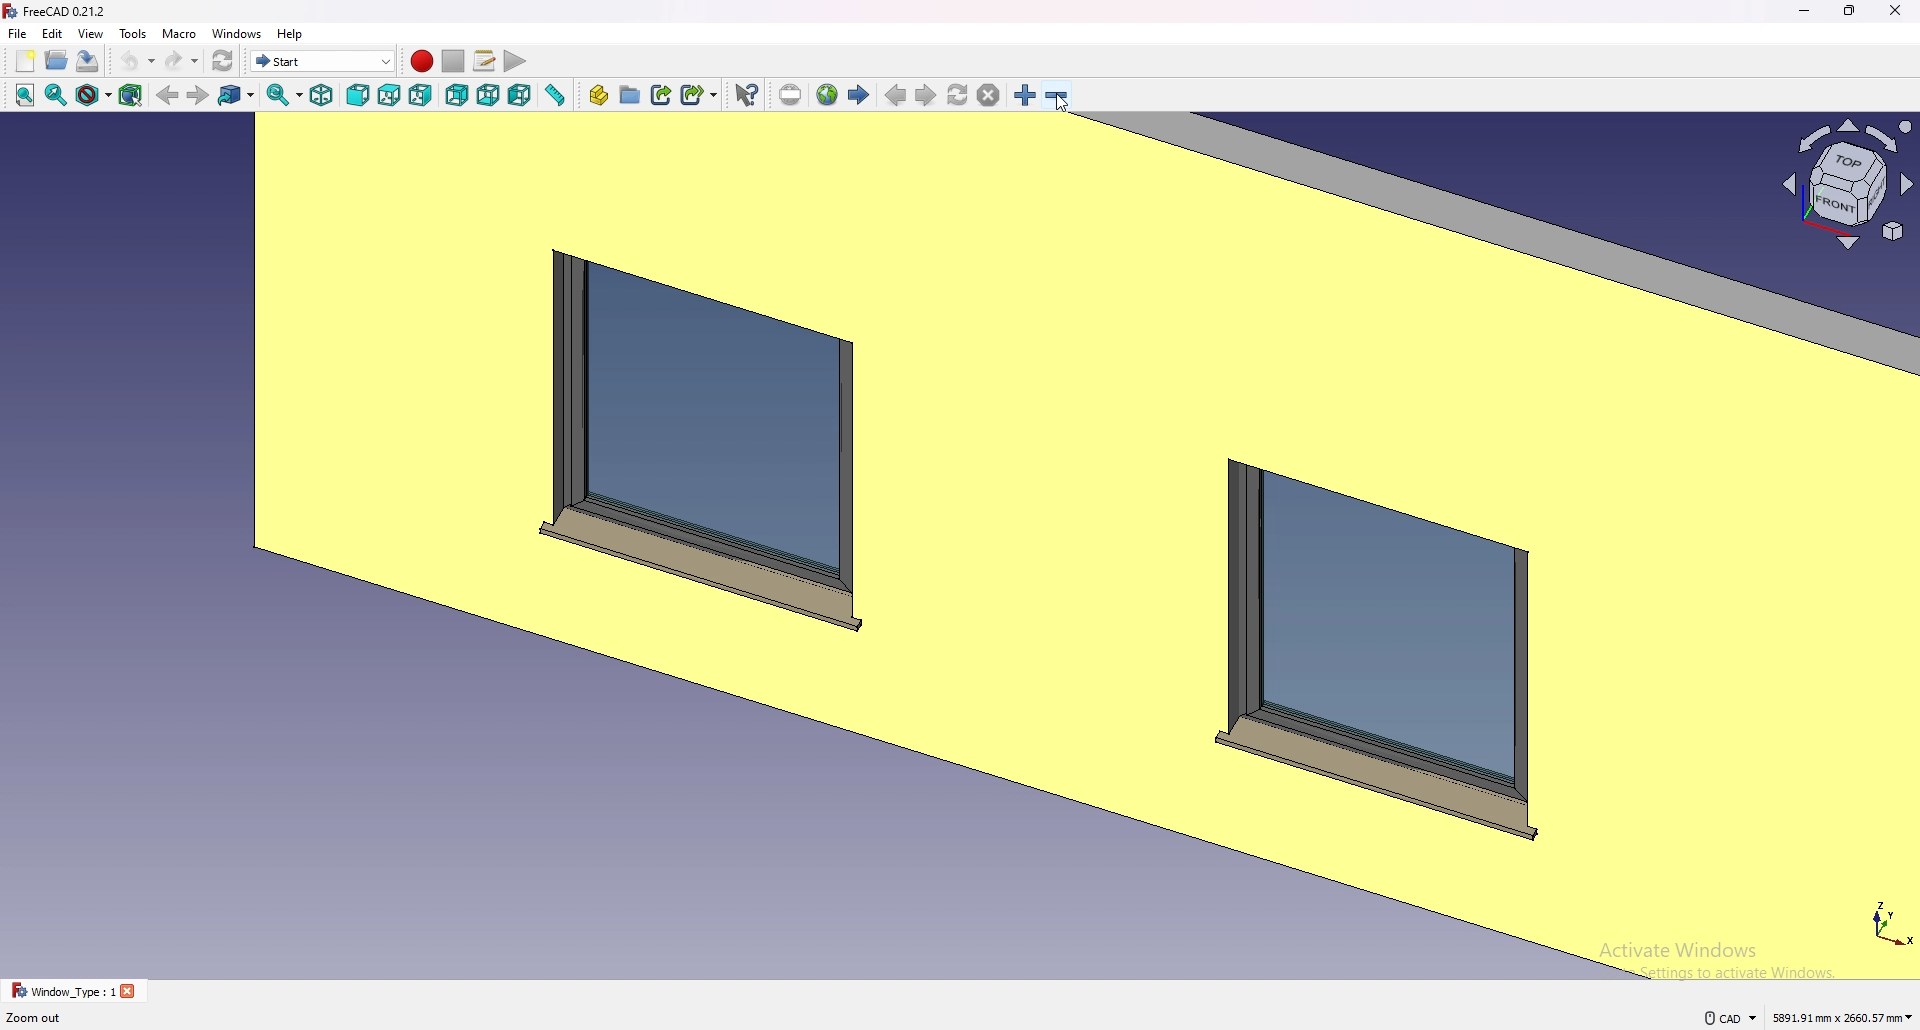  I want to click on freeCAD, so click(53, 11).